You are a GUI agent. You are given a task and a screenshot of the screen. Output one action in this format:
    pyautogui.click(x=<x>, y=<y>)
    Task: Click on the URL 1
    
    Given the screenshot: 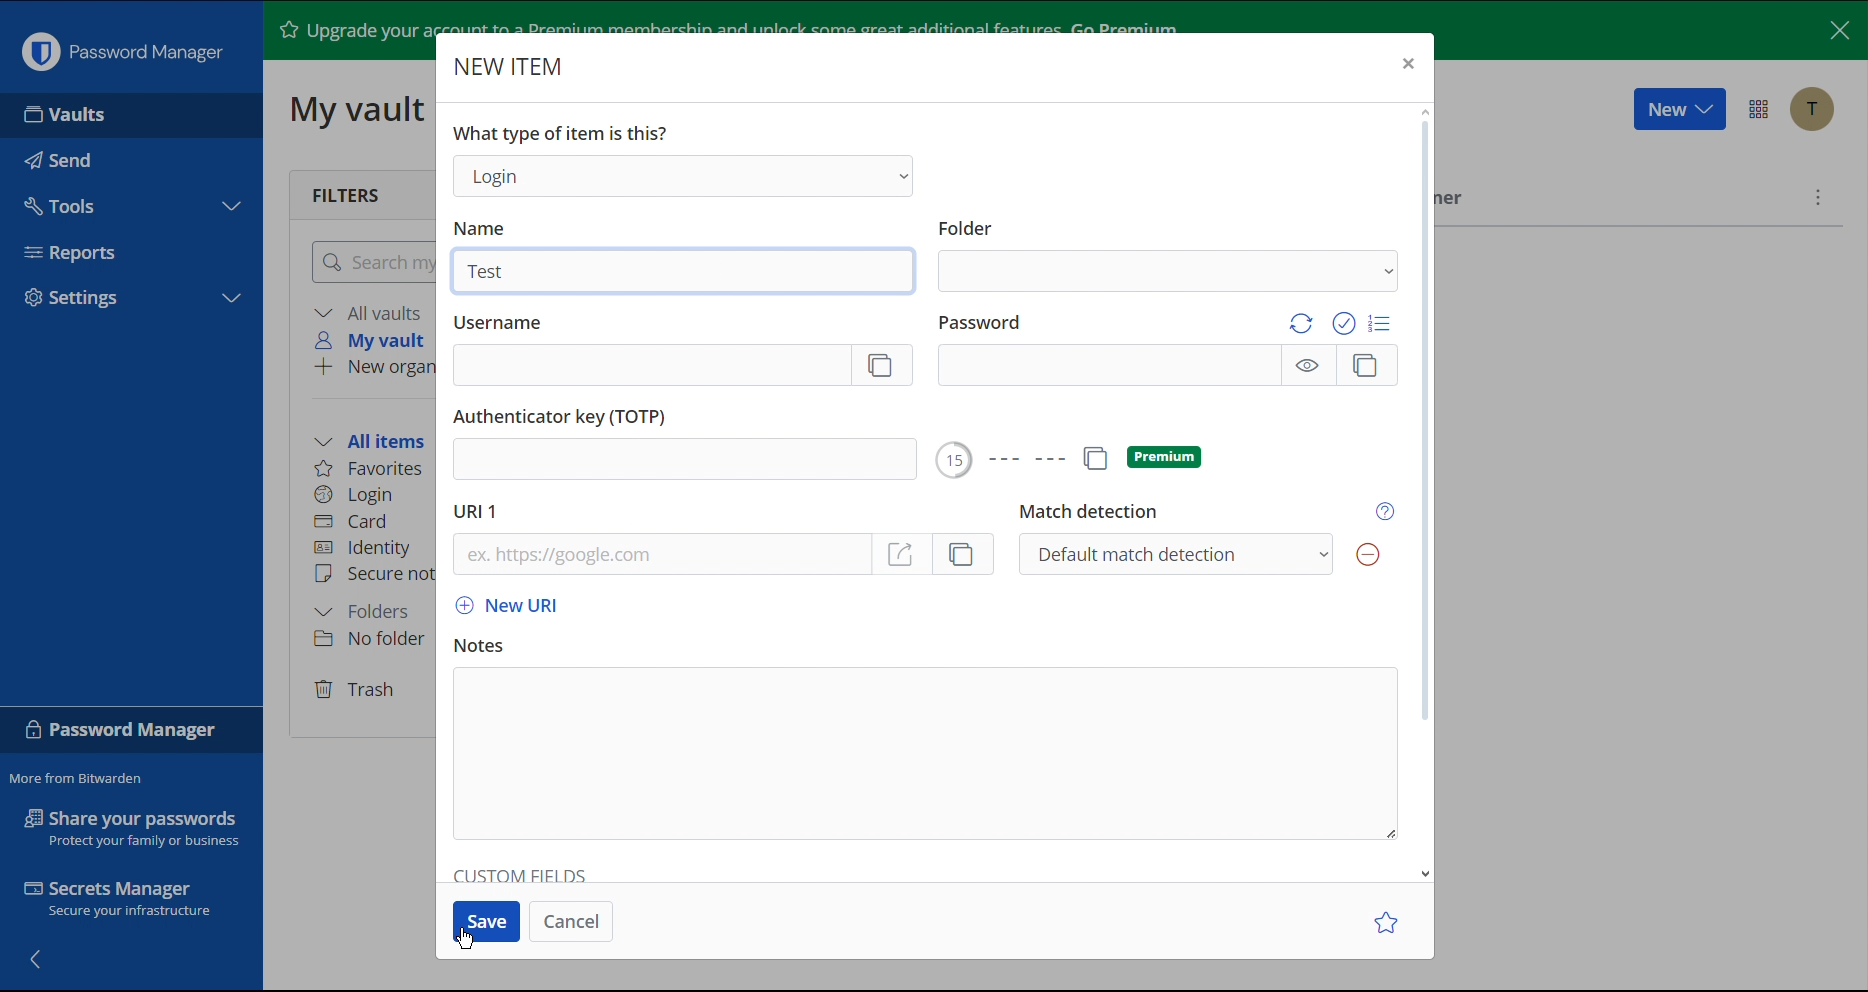 What is the action you would take?
    pyautogui.click(x=477, y=511)
    